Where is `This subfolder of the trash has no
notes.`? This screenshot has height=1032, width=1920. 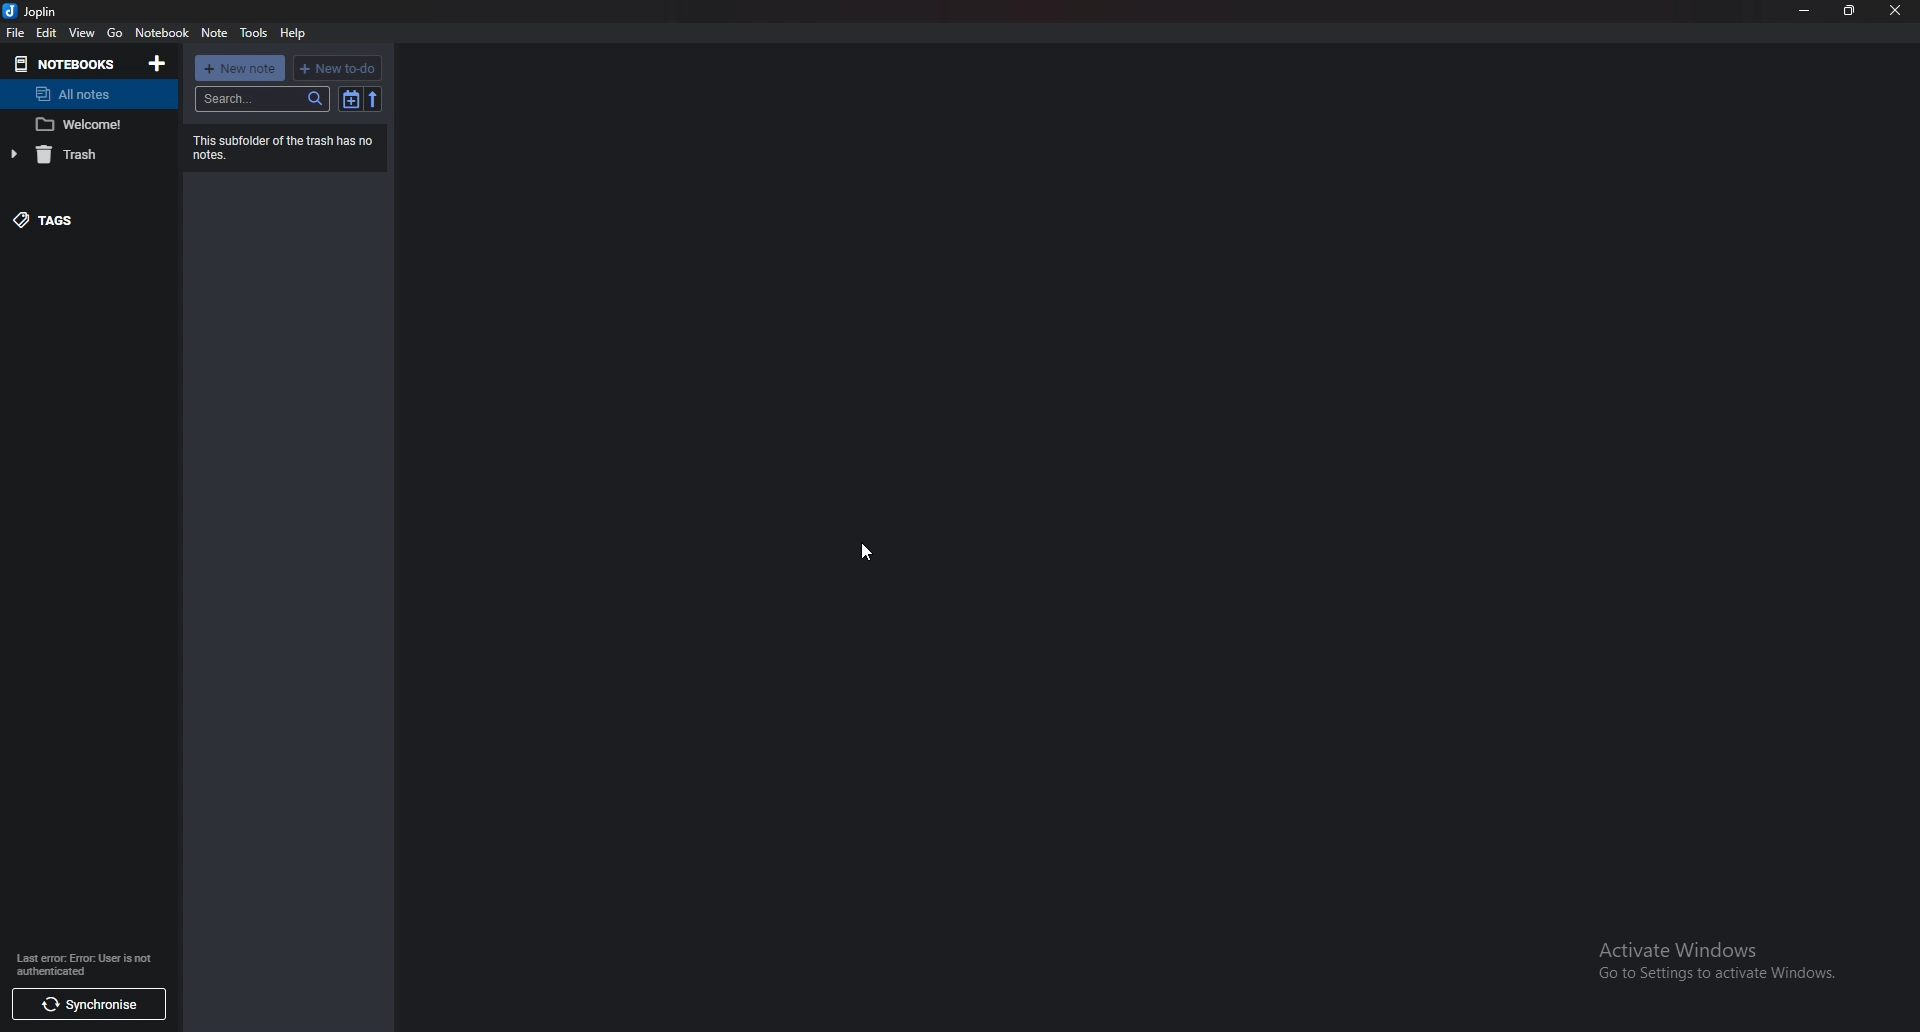 This subfolder of the trash has no
notes. is located at coordinates (291, 149).